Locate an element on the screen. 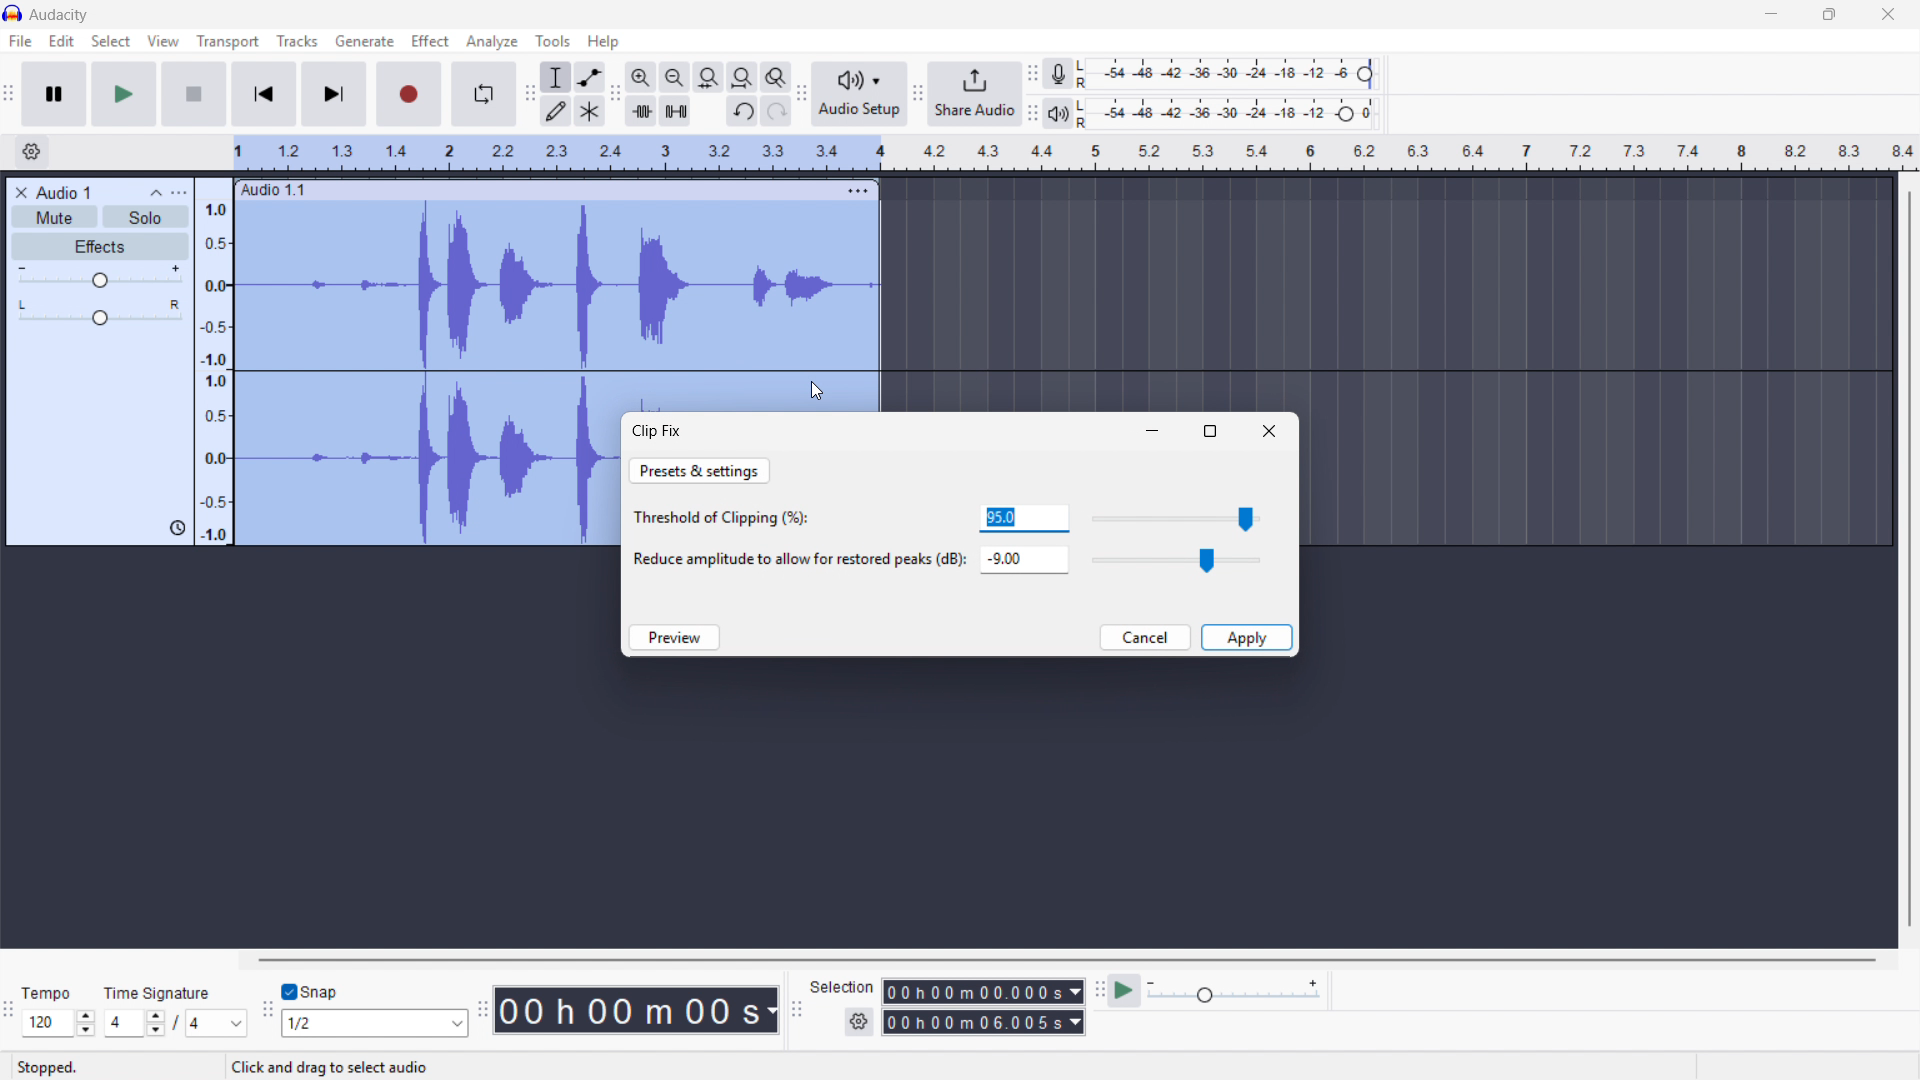 The height and width of the screenshot is (1080, 1920). Zoom out is located at coordinates (675, 77).